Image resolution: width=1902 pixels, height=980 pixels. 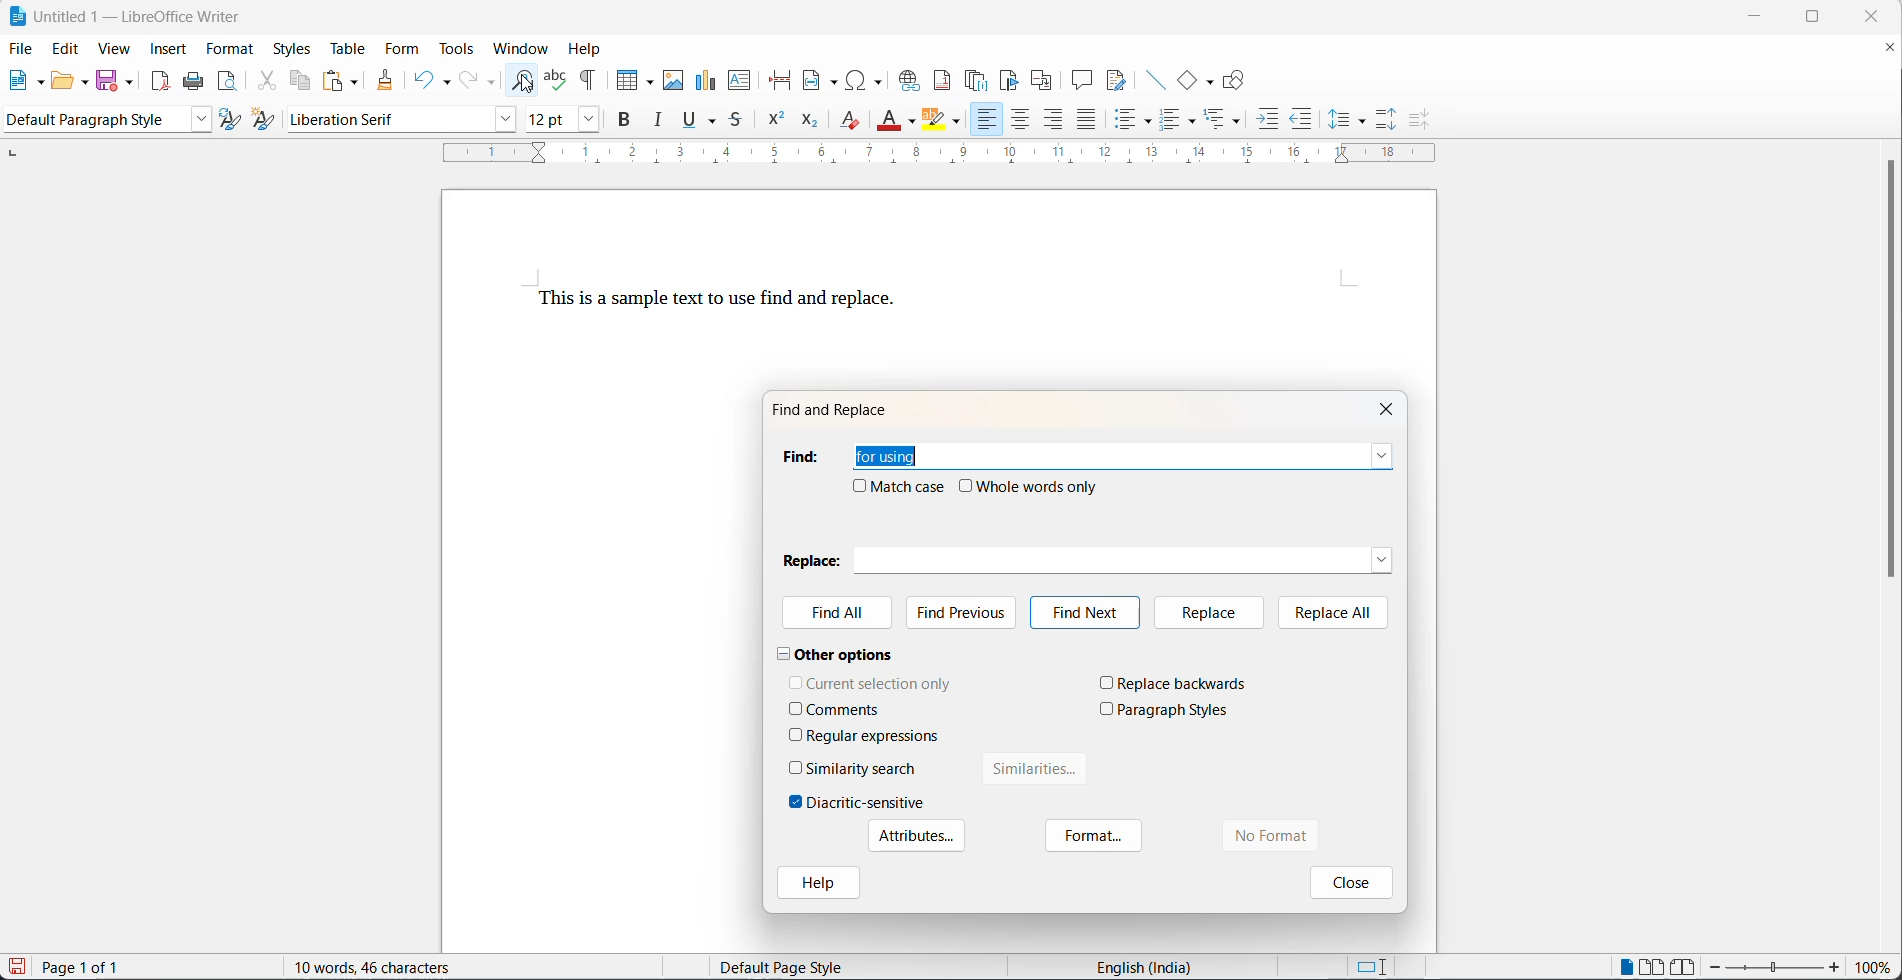 What do you see at coordinates (1184, 683) in the screenshot?
I see `replace backwards` at bounding box center [1184, 683].